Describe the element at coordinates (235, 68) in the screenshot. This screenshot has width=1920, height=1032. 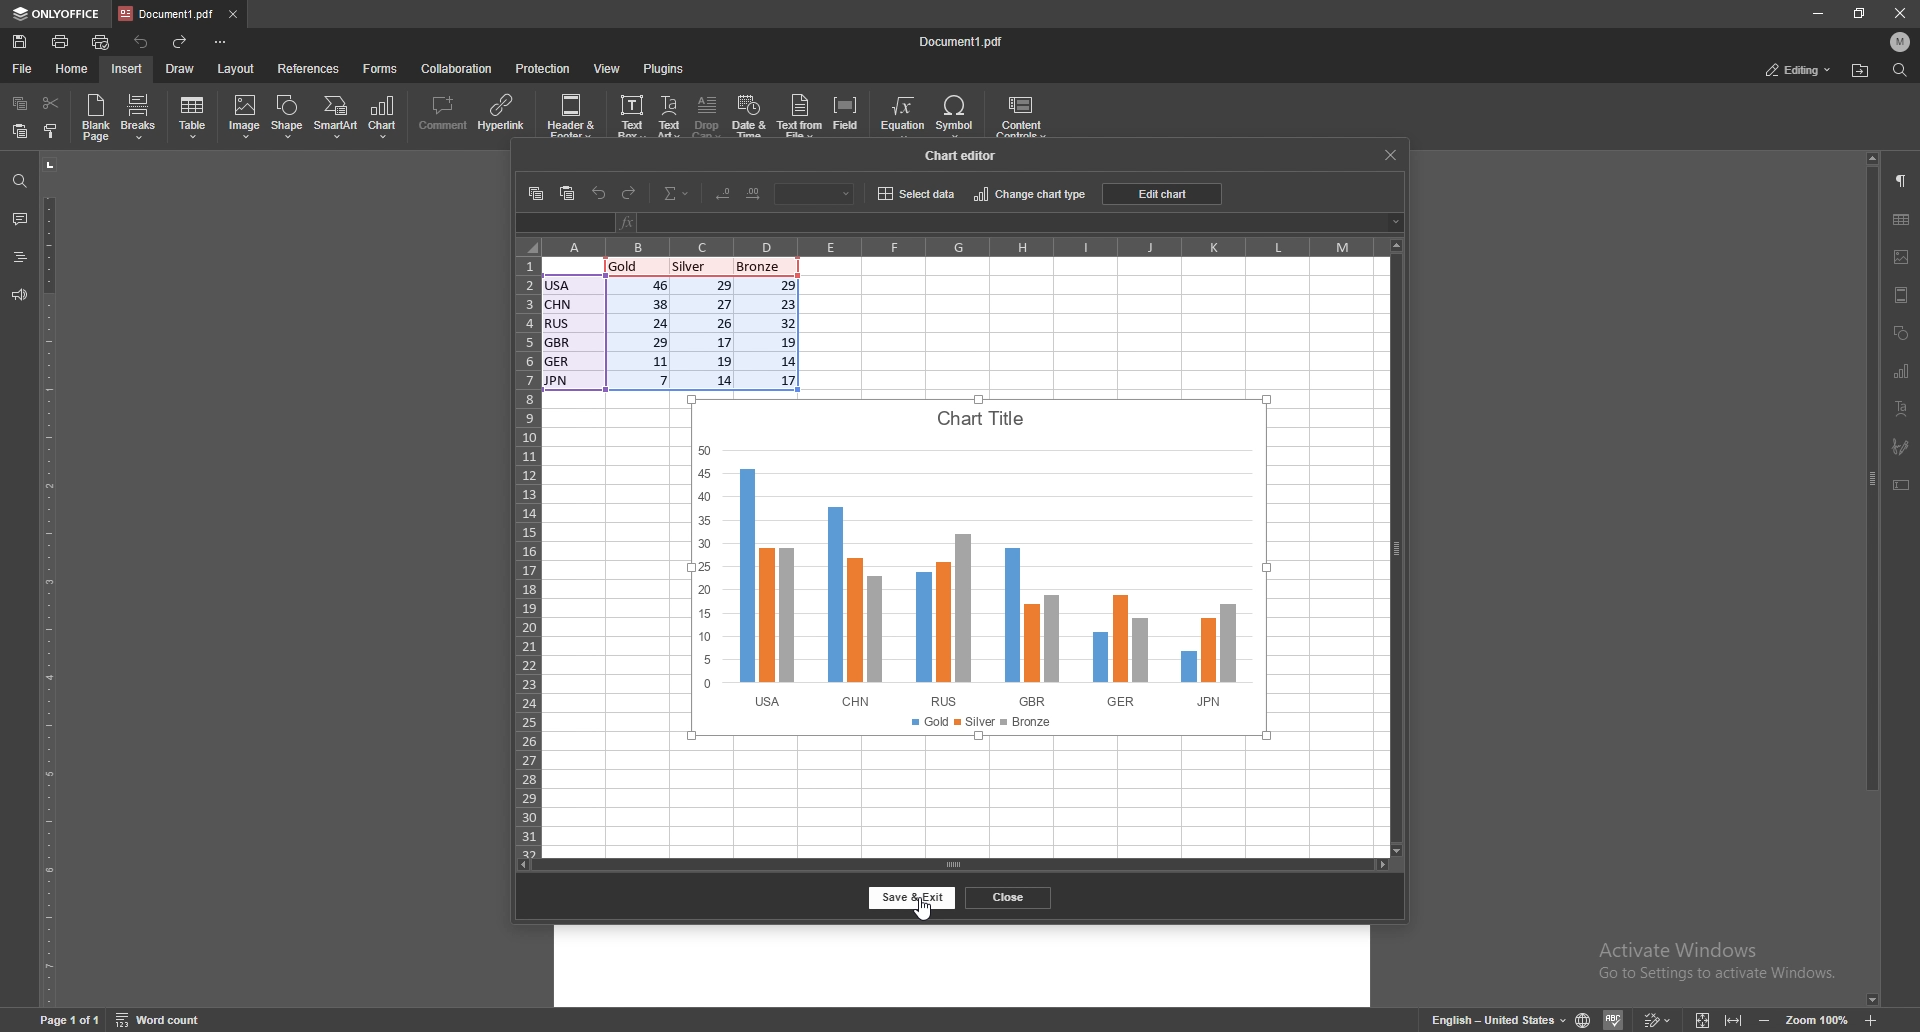
I see `layout` at that location.